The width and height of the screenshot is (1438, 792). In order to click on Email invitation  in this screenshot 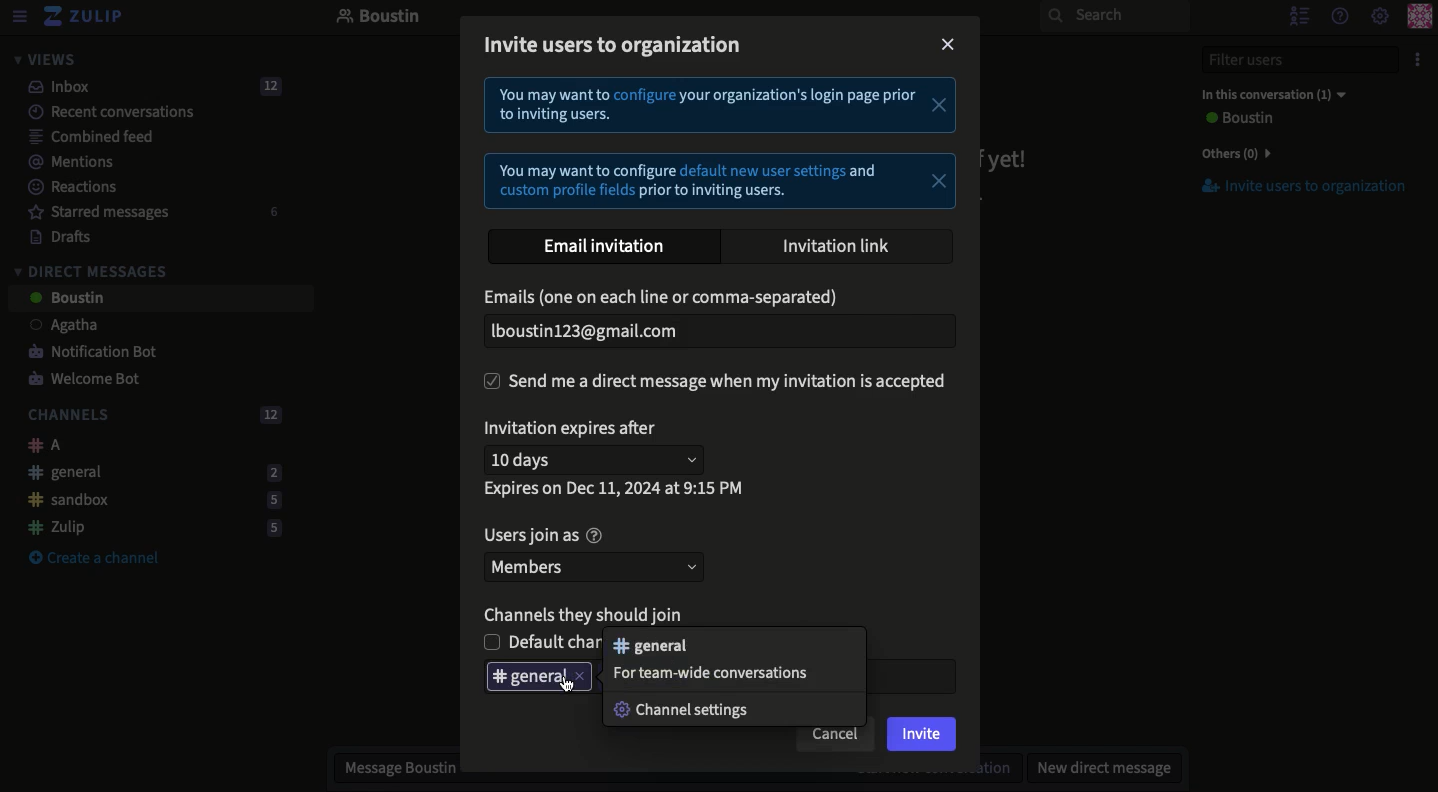, I will do `click(607, 247)`.